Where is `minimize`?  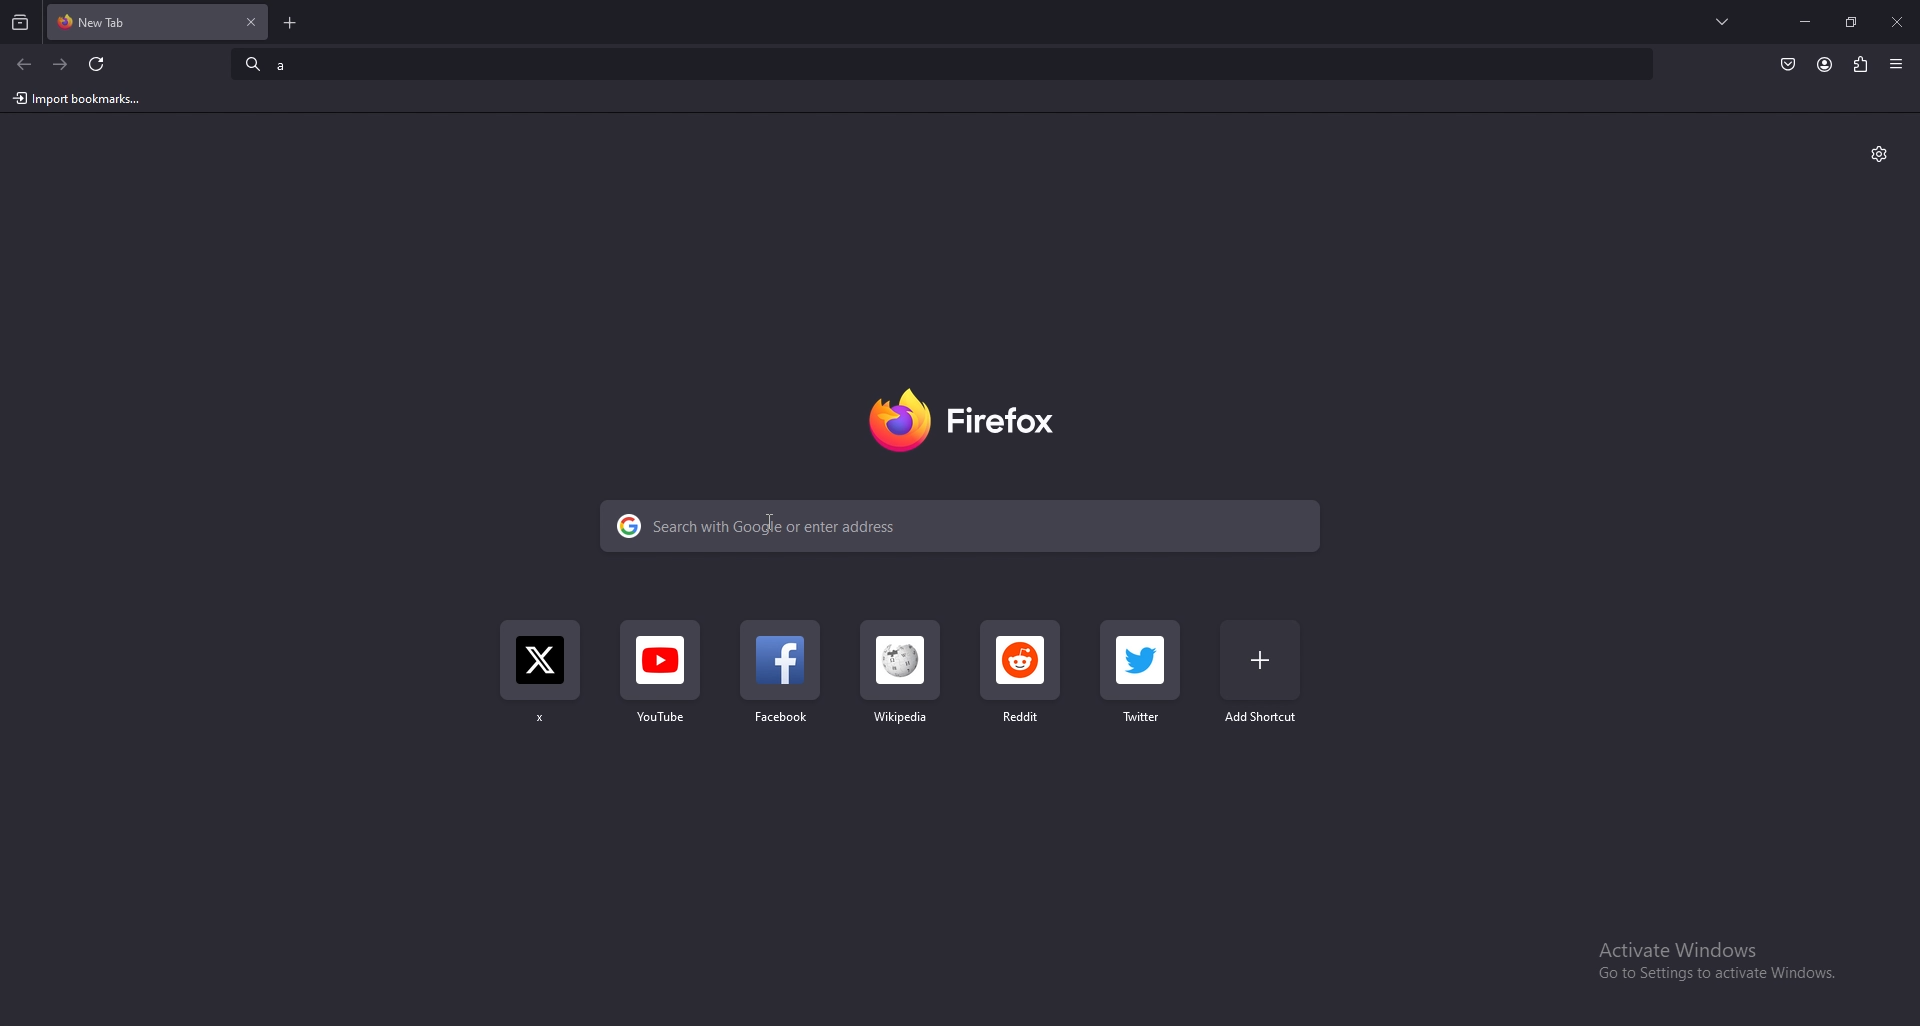
minimize is located at coordinates (1806, 21).